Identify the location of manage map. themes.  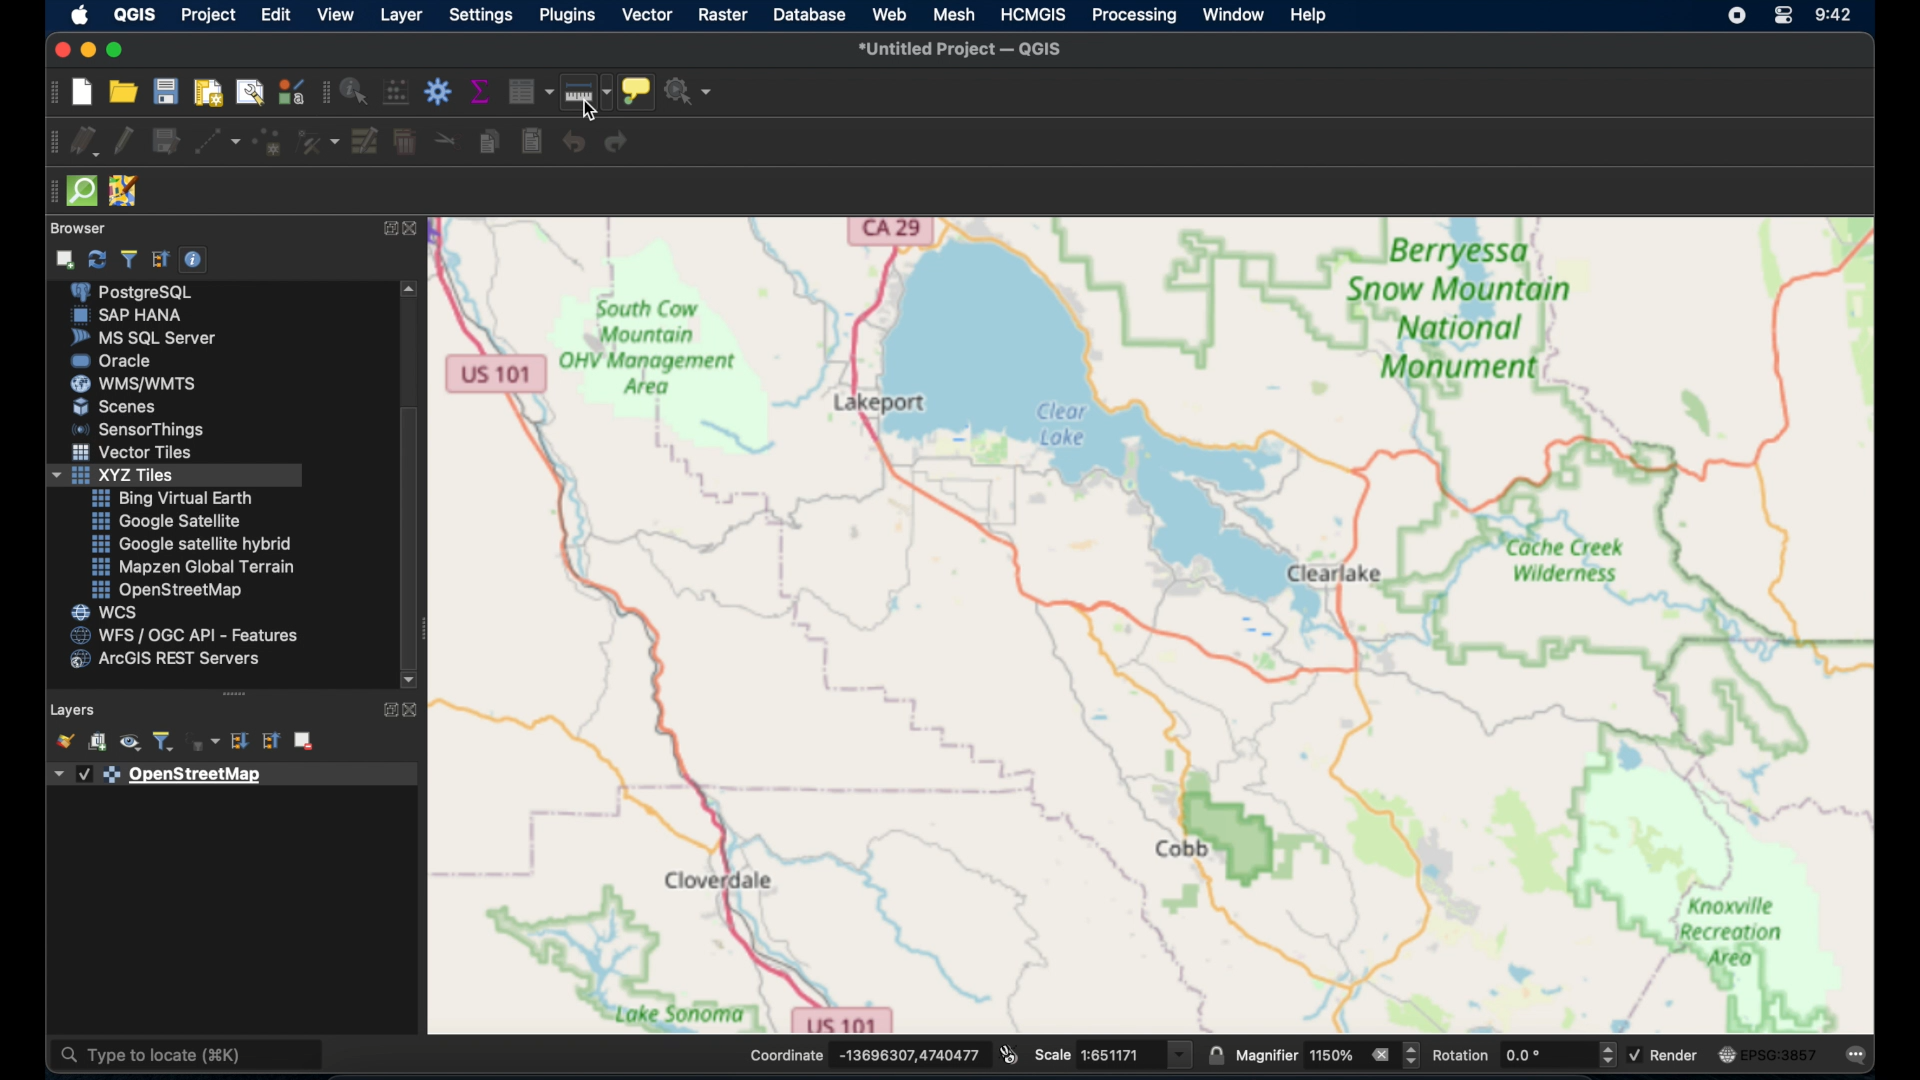
(128, 744).